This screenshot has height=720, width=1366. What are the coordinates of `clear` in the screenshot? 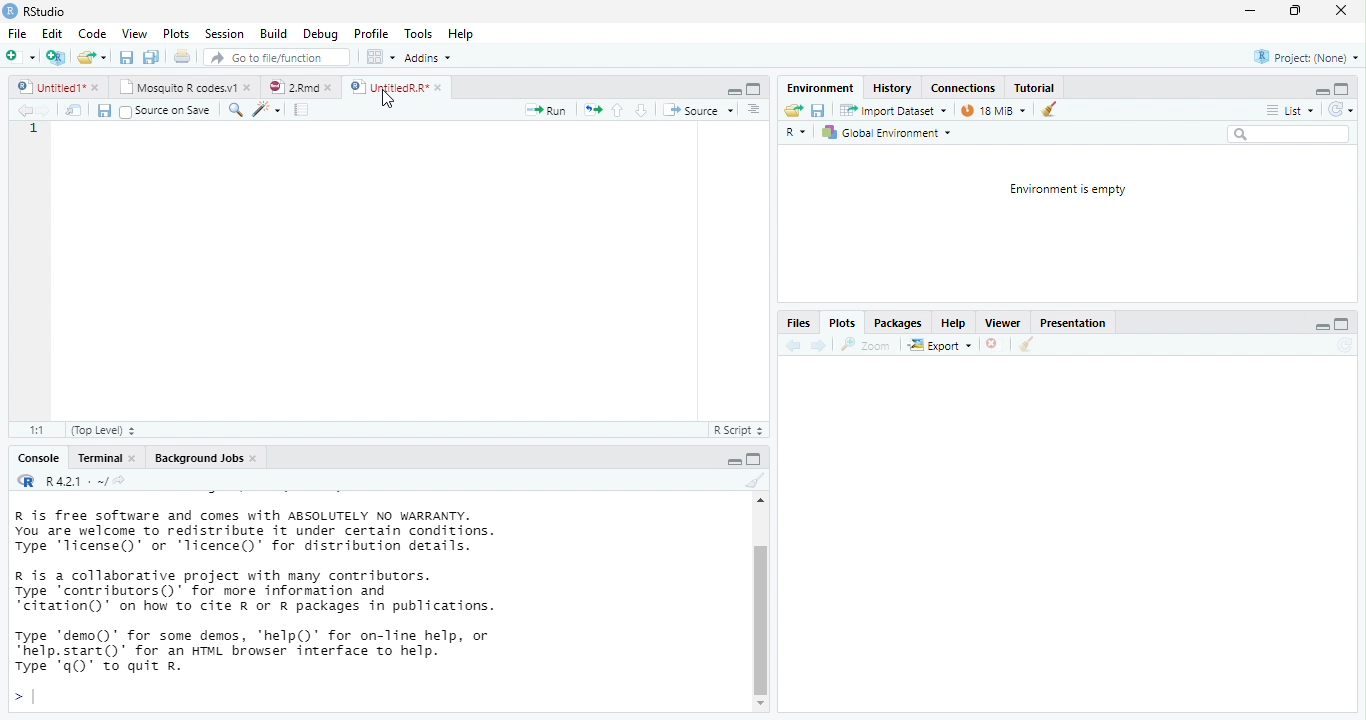 It's located at (1049, 108).